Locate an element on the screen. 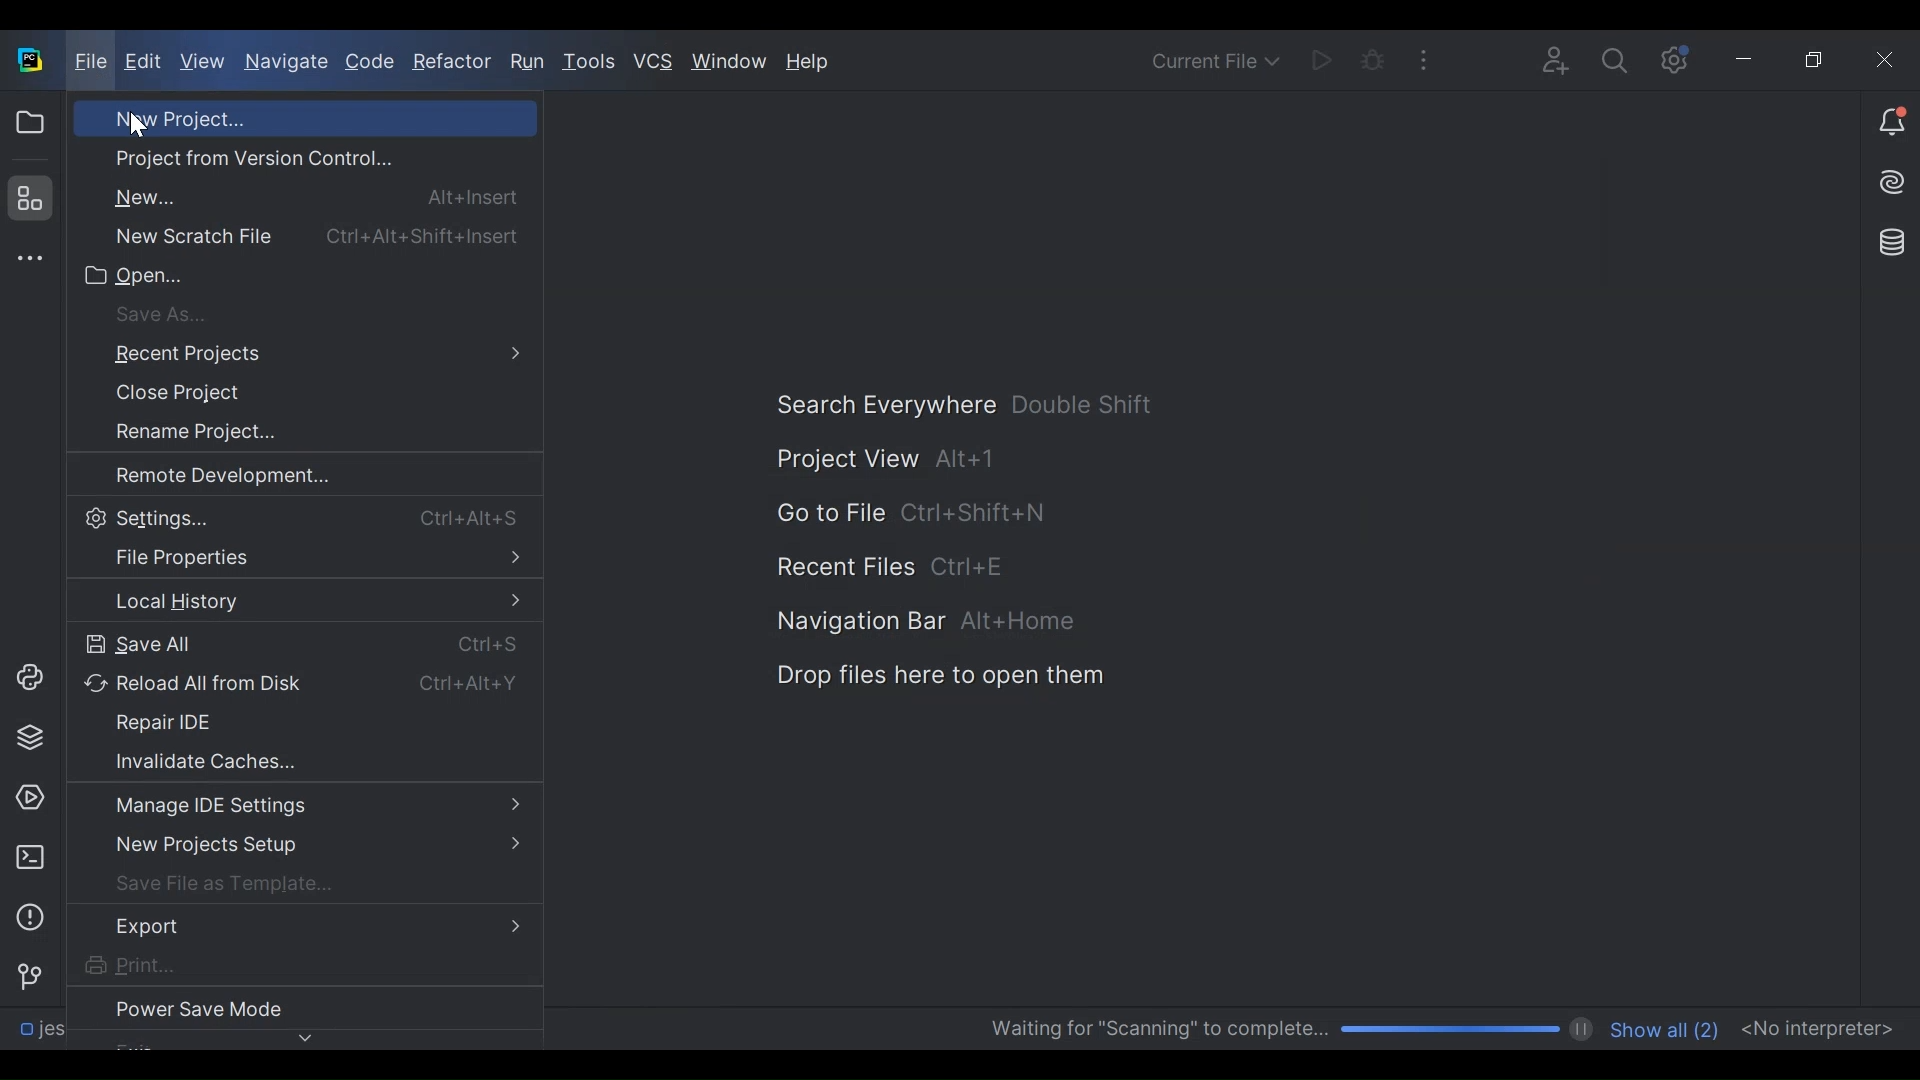 The height and width of the screenshot is (1080, 1920). Drop Files here is located at coordinates (896, 678).